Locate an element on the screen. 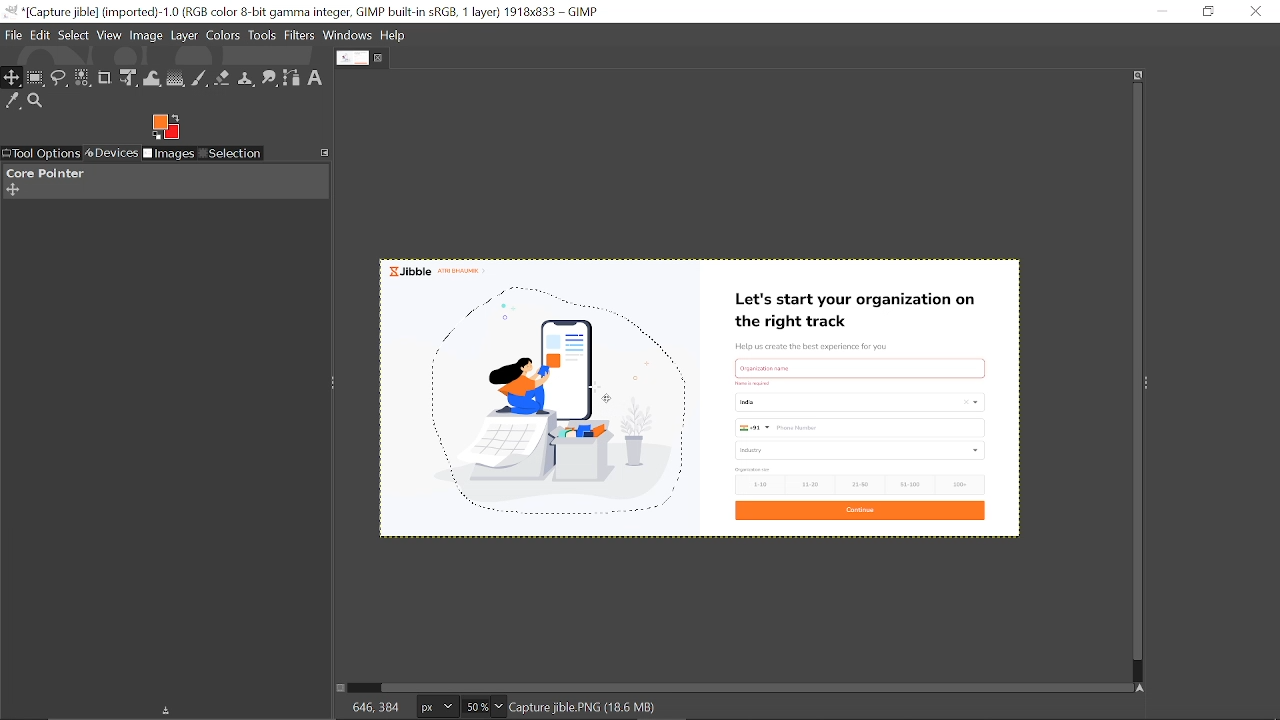 Image resolution: width=1280 pixels, height=720 pixels. country is located at coordinates (862, 402).